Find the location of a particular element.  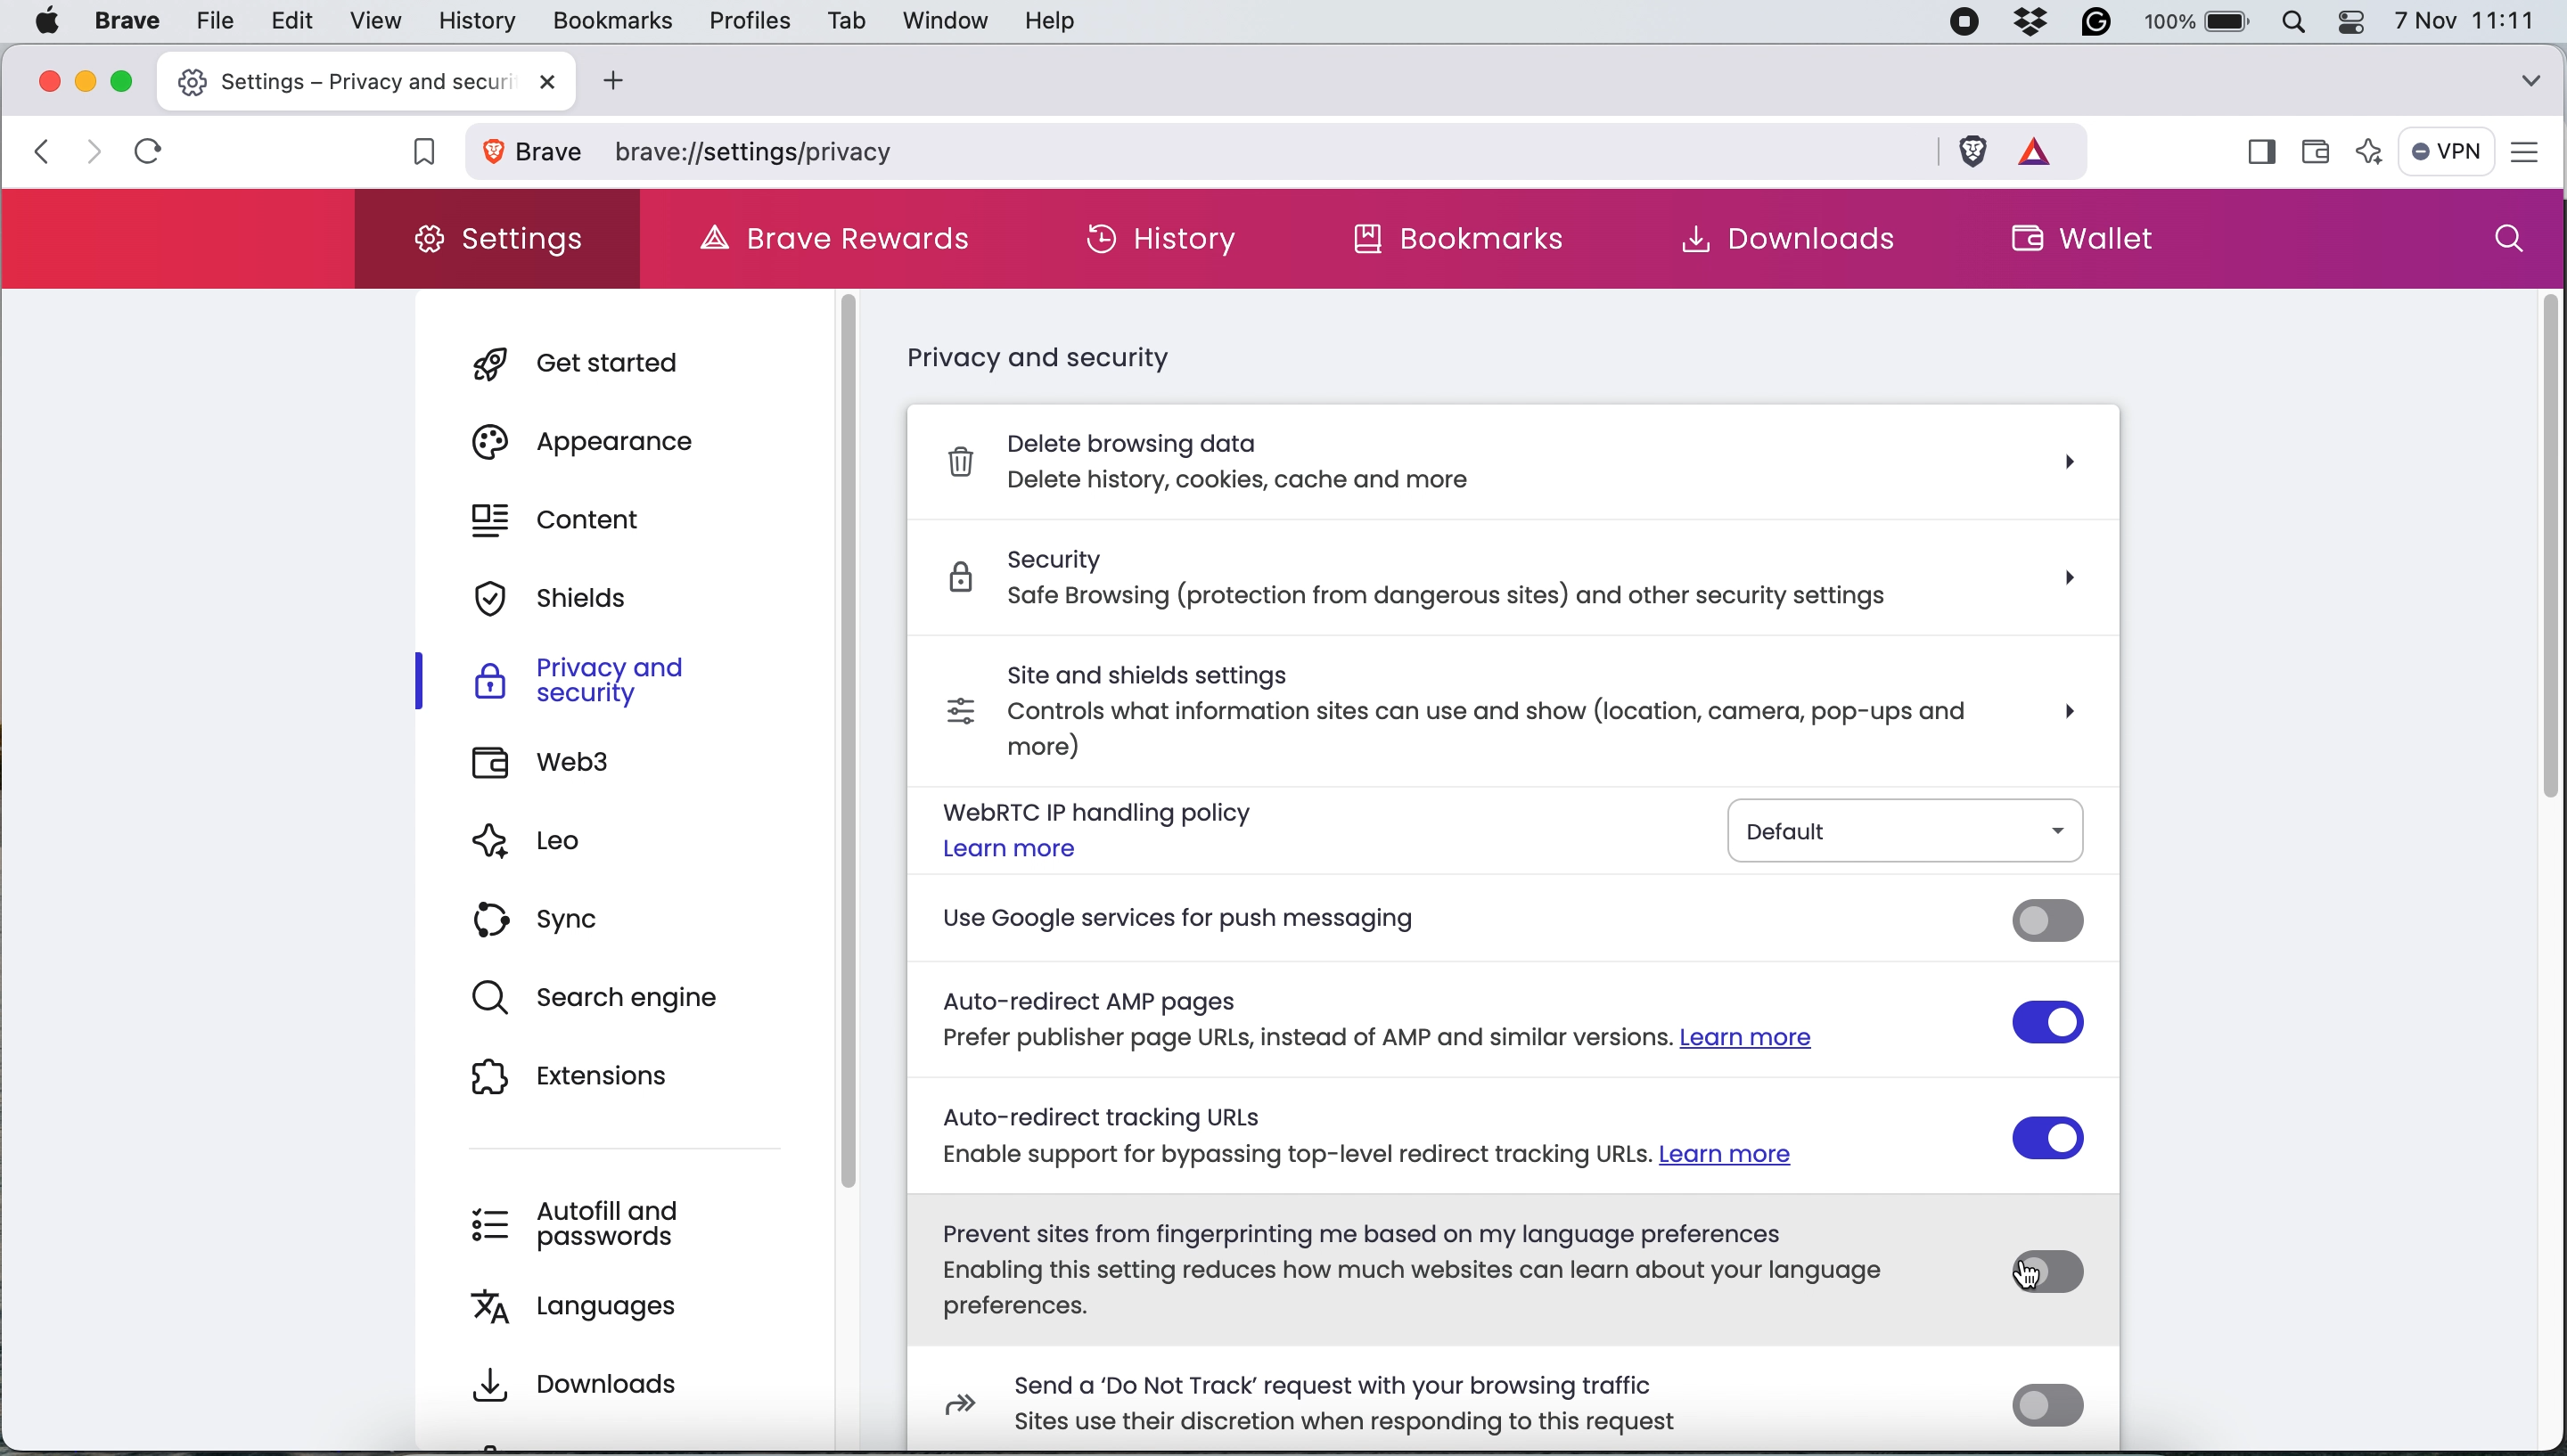

rewards is located at coordinates (2045, 148).